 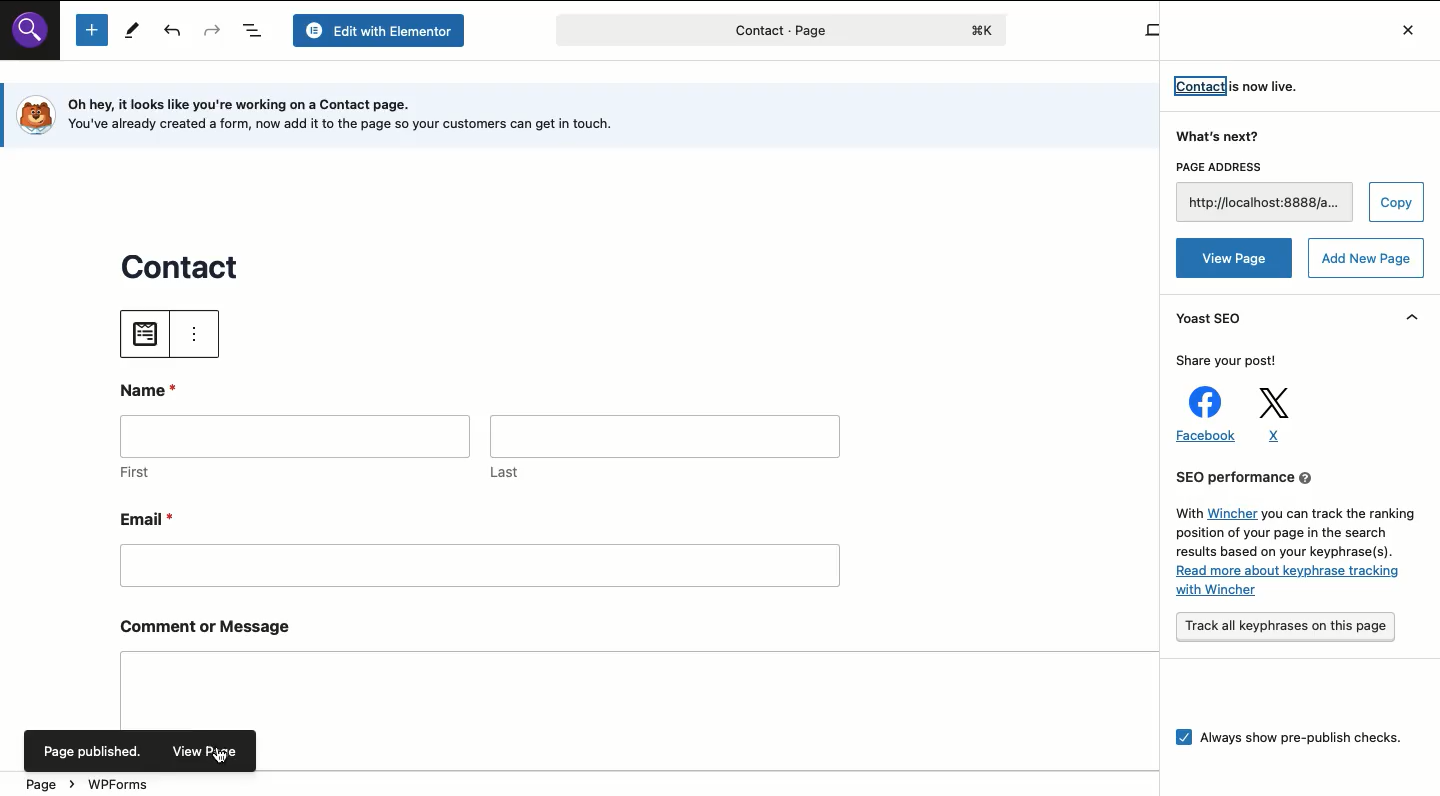 I want to click on logo, so click(x=990, y=28).